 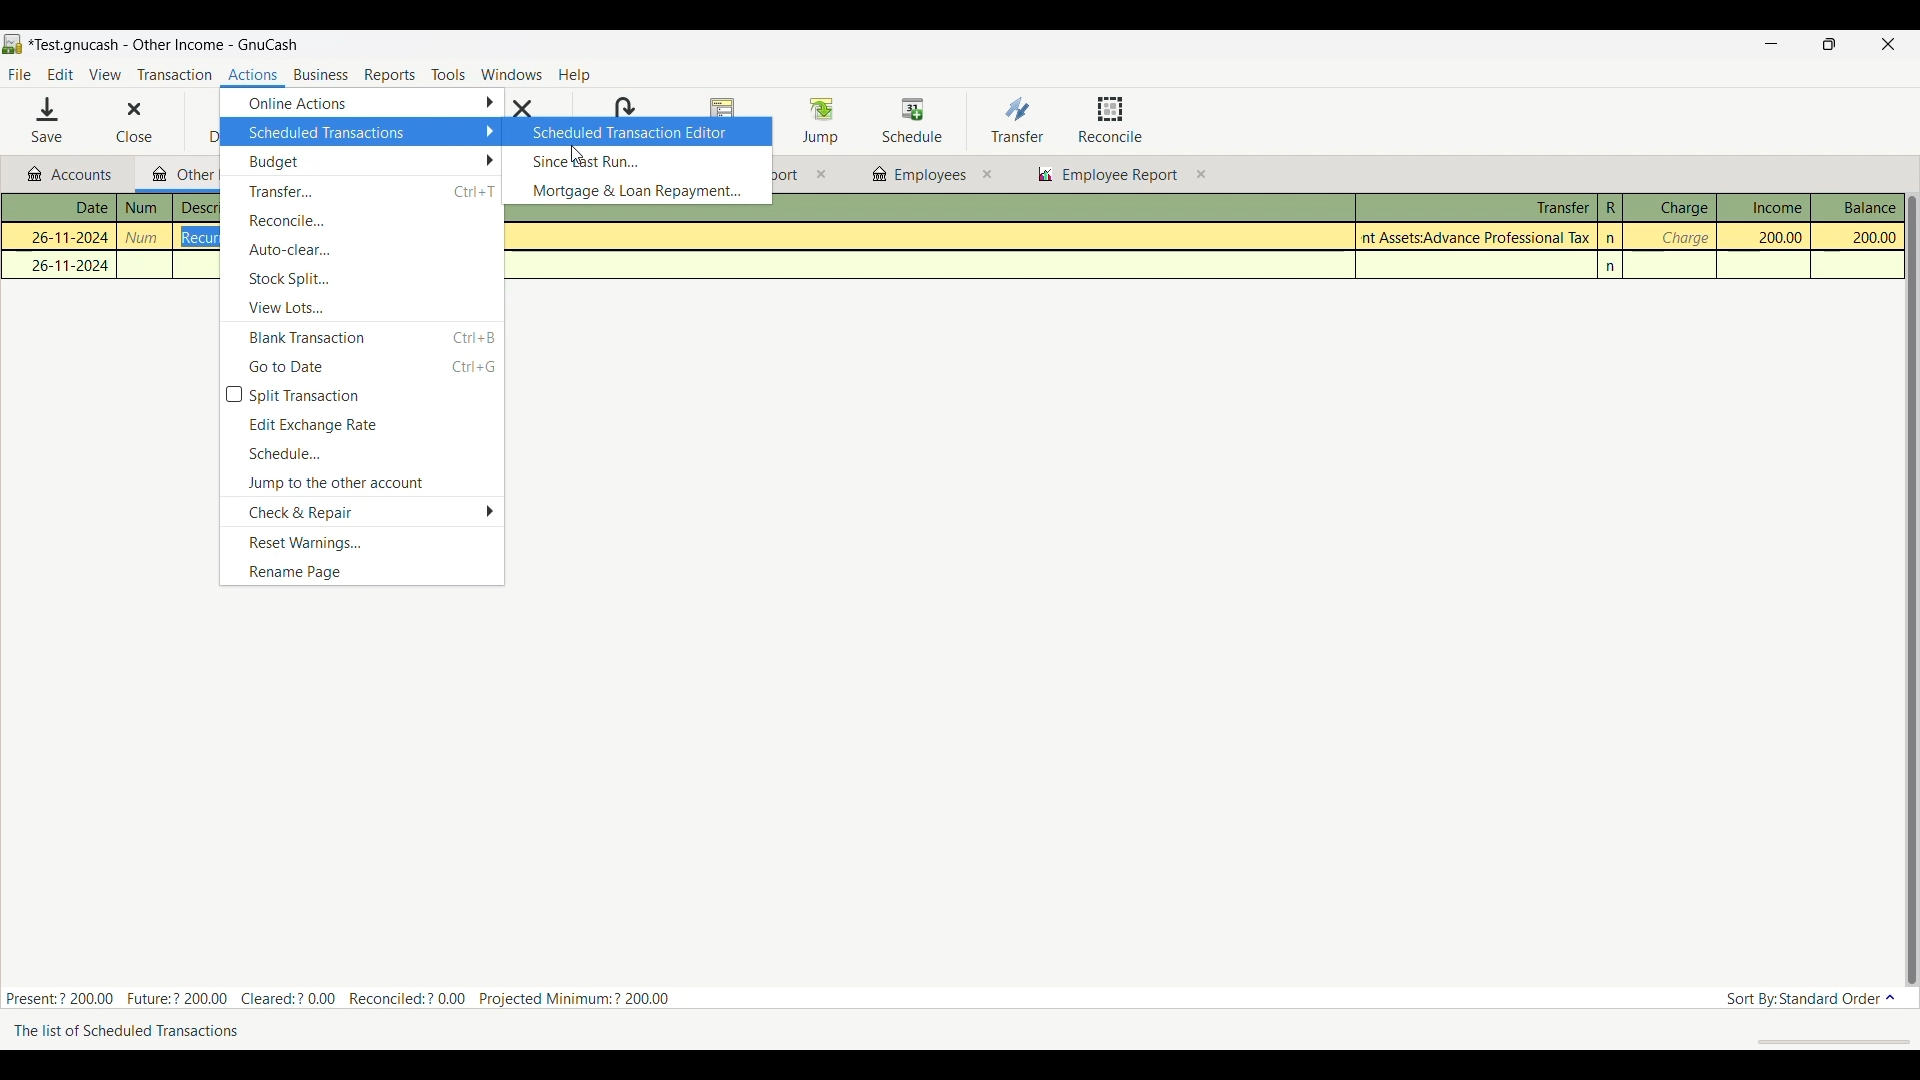 I want to click on Software logo, so click(x=13, y=44).